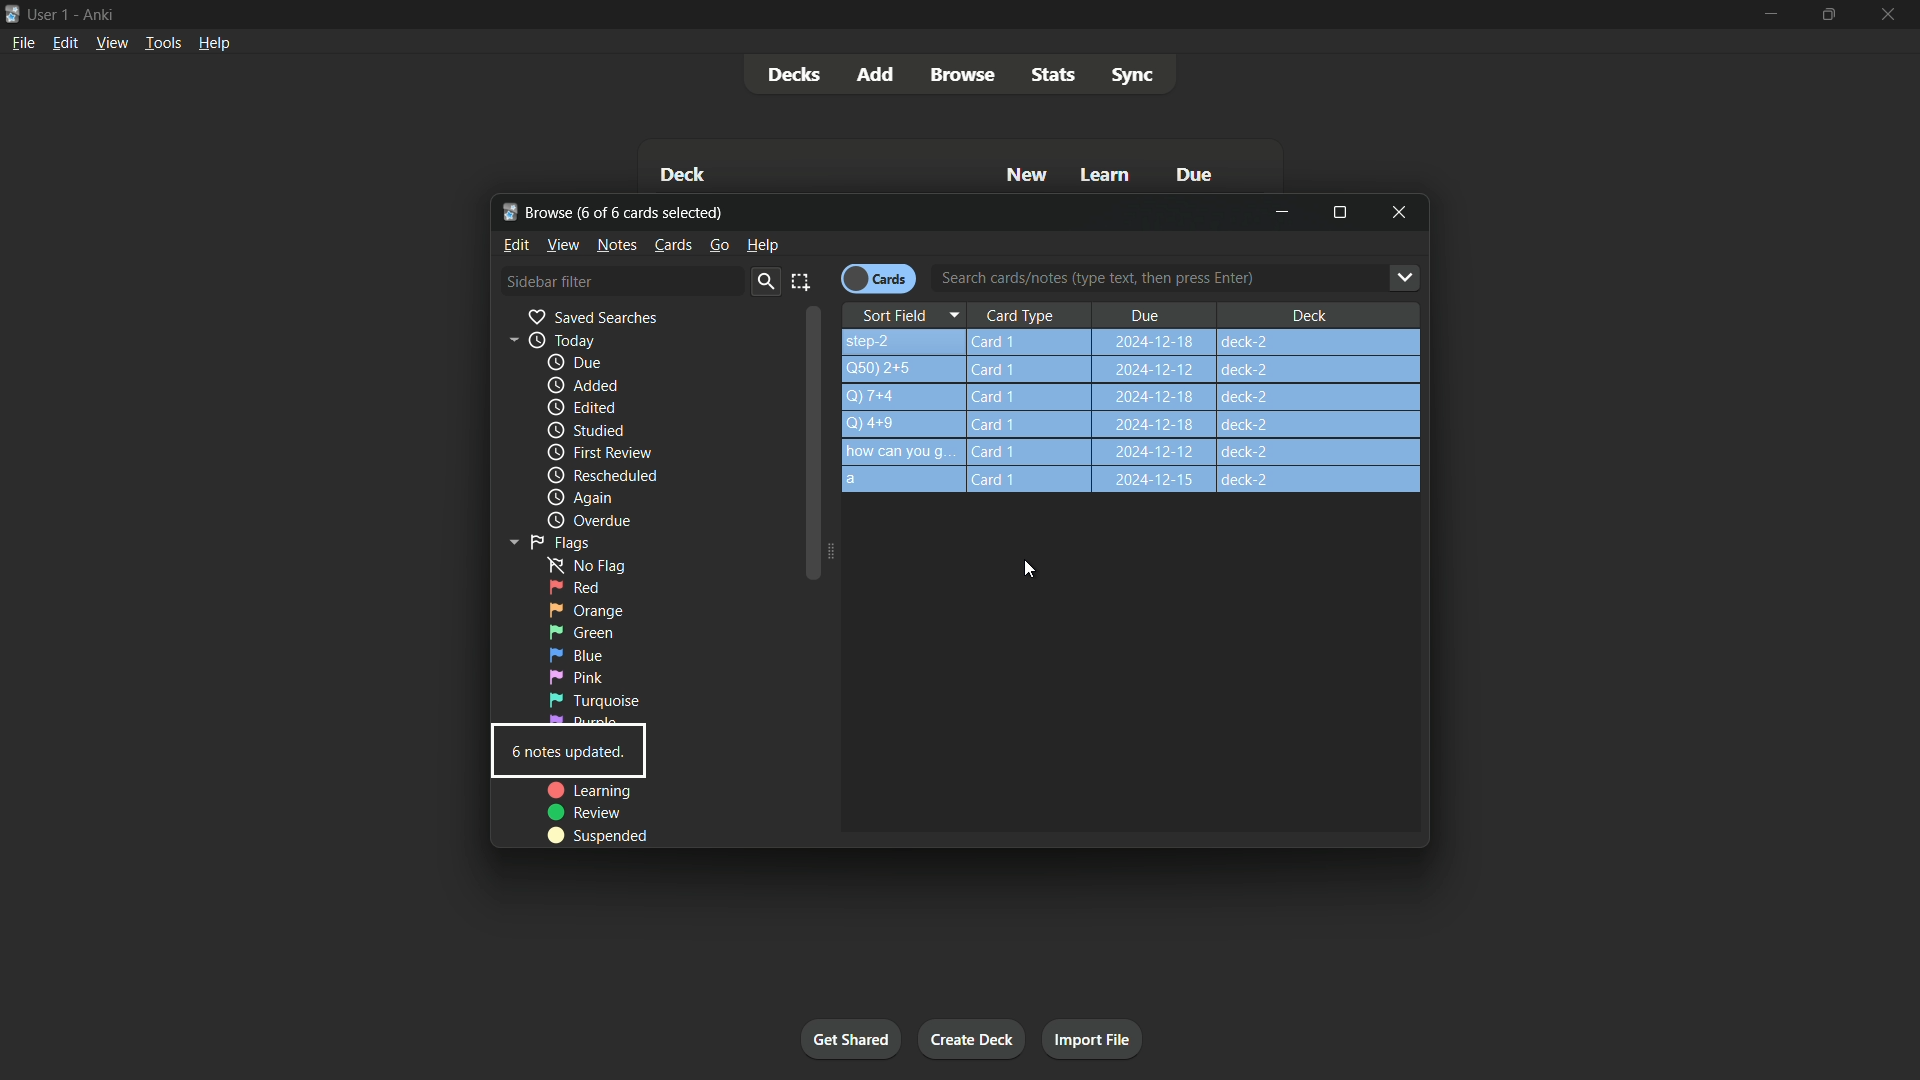 This screenshot has width=1920, height=1080. Describe the element at coordinates (575, 364) in the screenshot. I see `due` at that location.